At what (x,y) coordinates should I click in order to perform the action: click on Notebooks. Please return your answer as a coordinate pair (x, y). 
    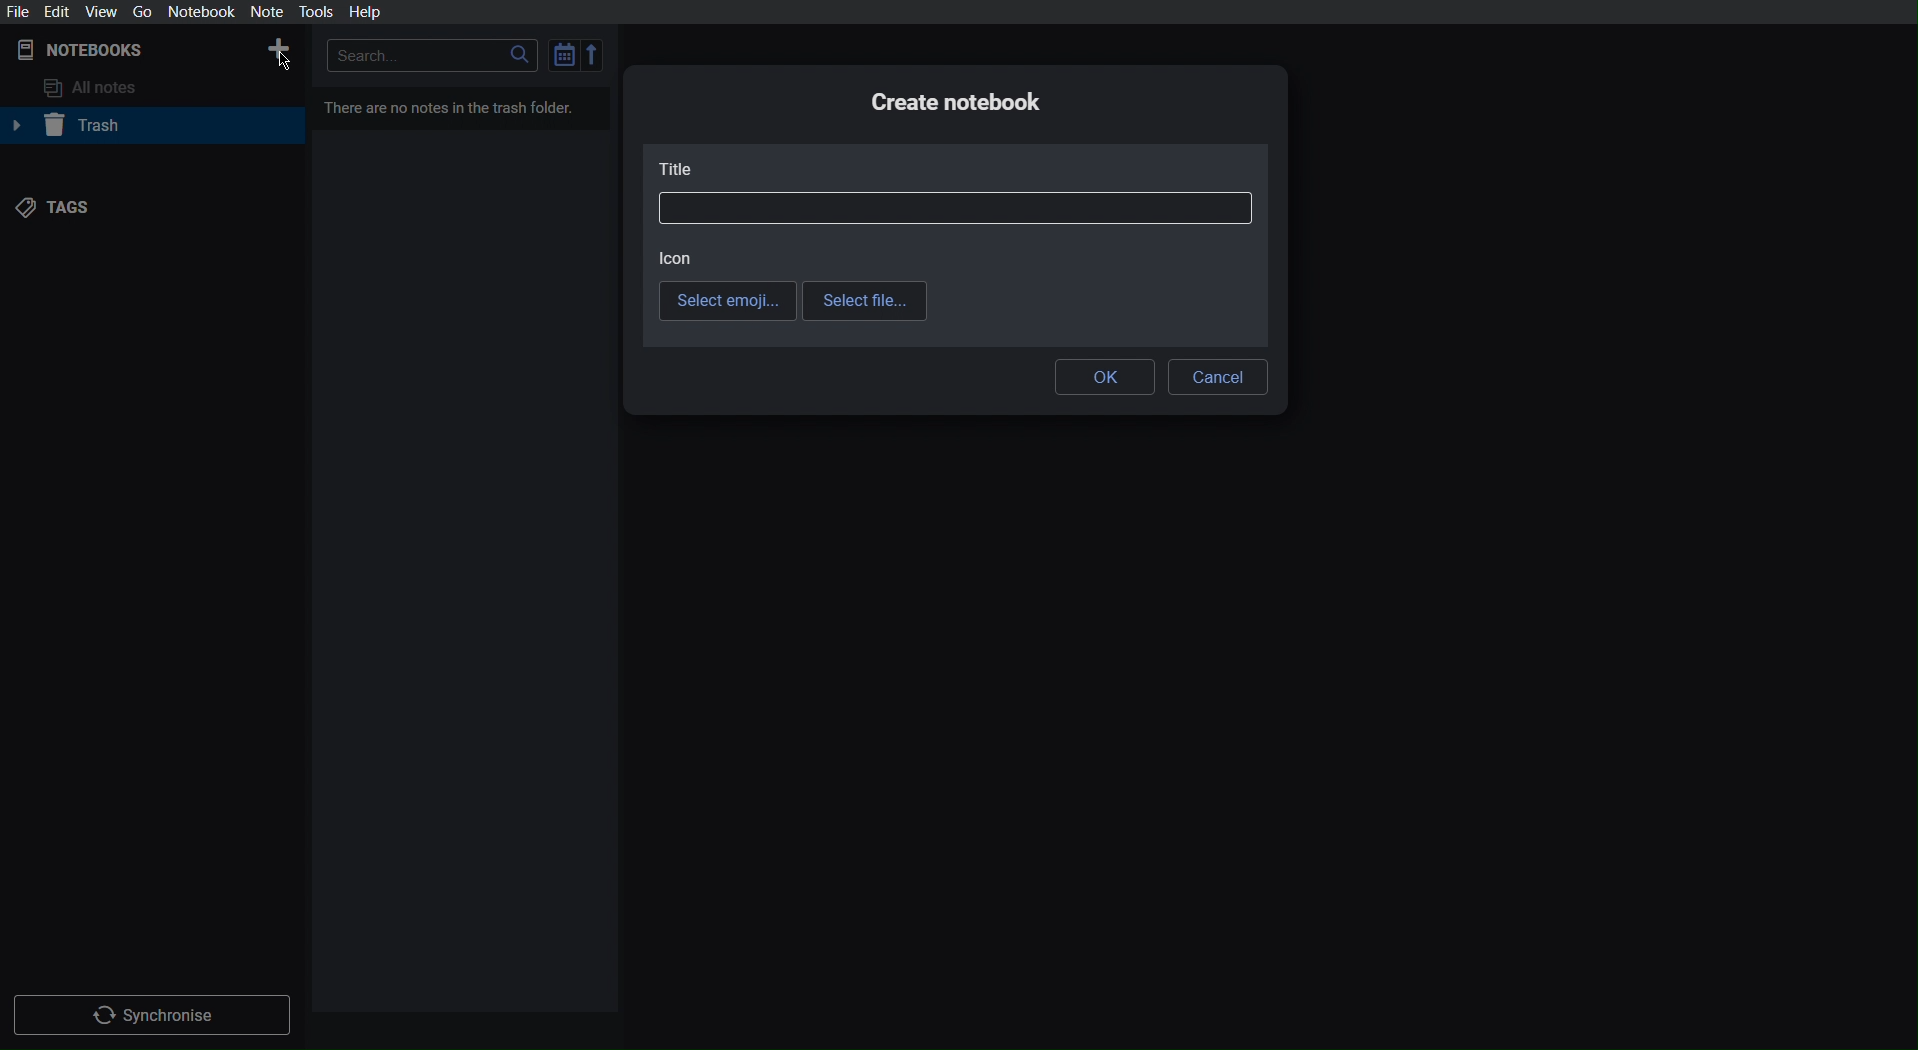
    Looking at the image, I should click on (82, 51).